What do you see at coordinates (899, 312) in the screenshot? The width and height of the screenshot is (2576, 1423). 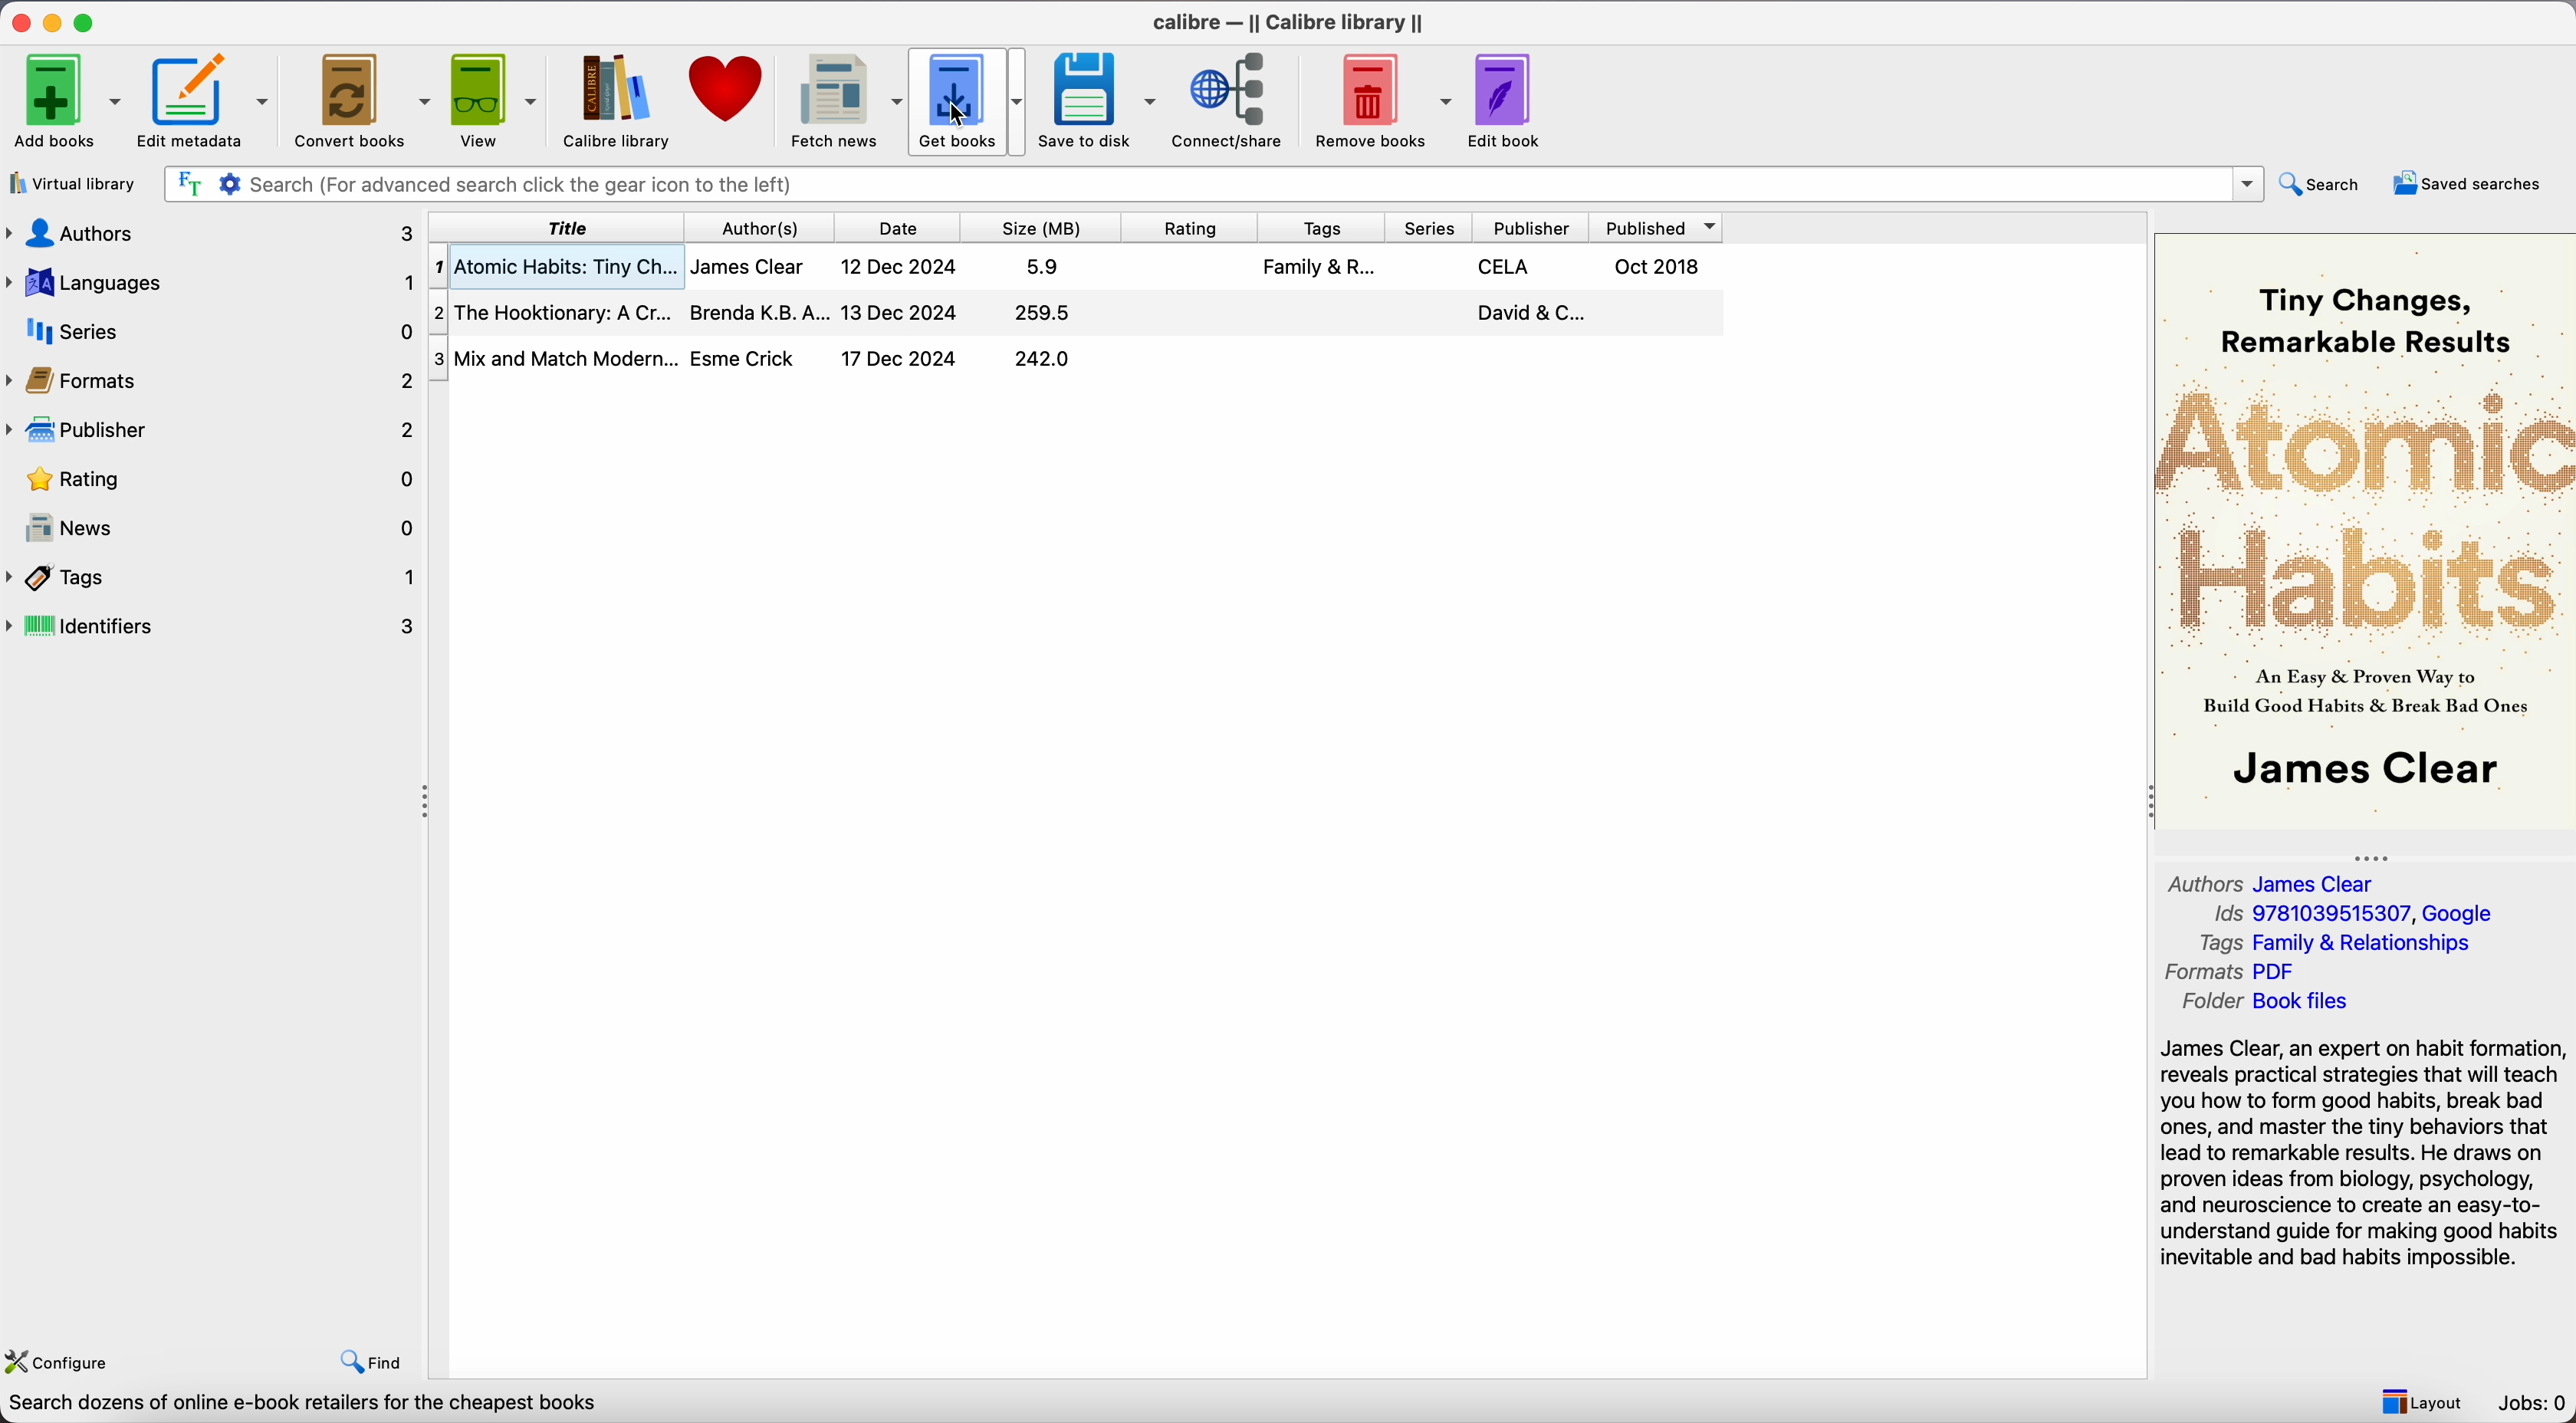 I see `13 Dec 2024` at bounding box center [899, 312].